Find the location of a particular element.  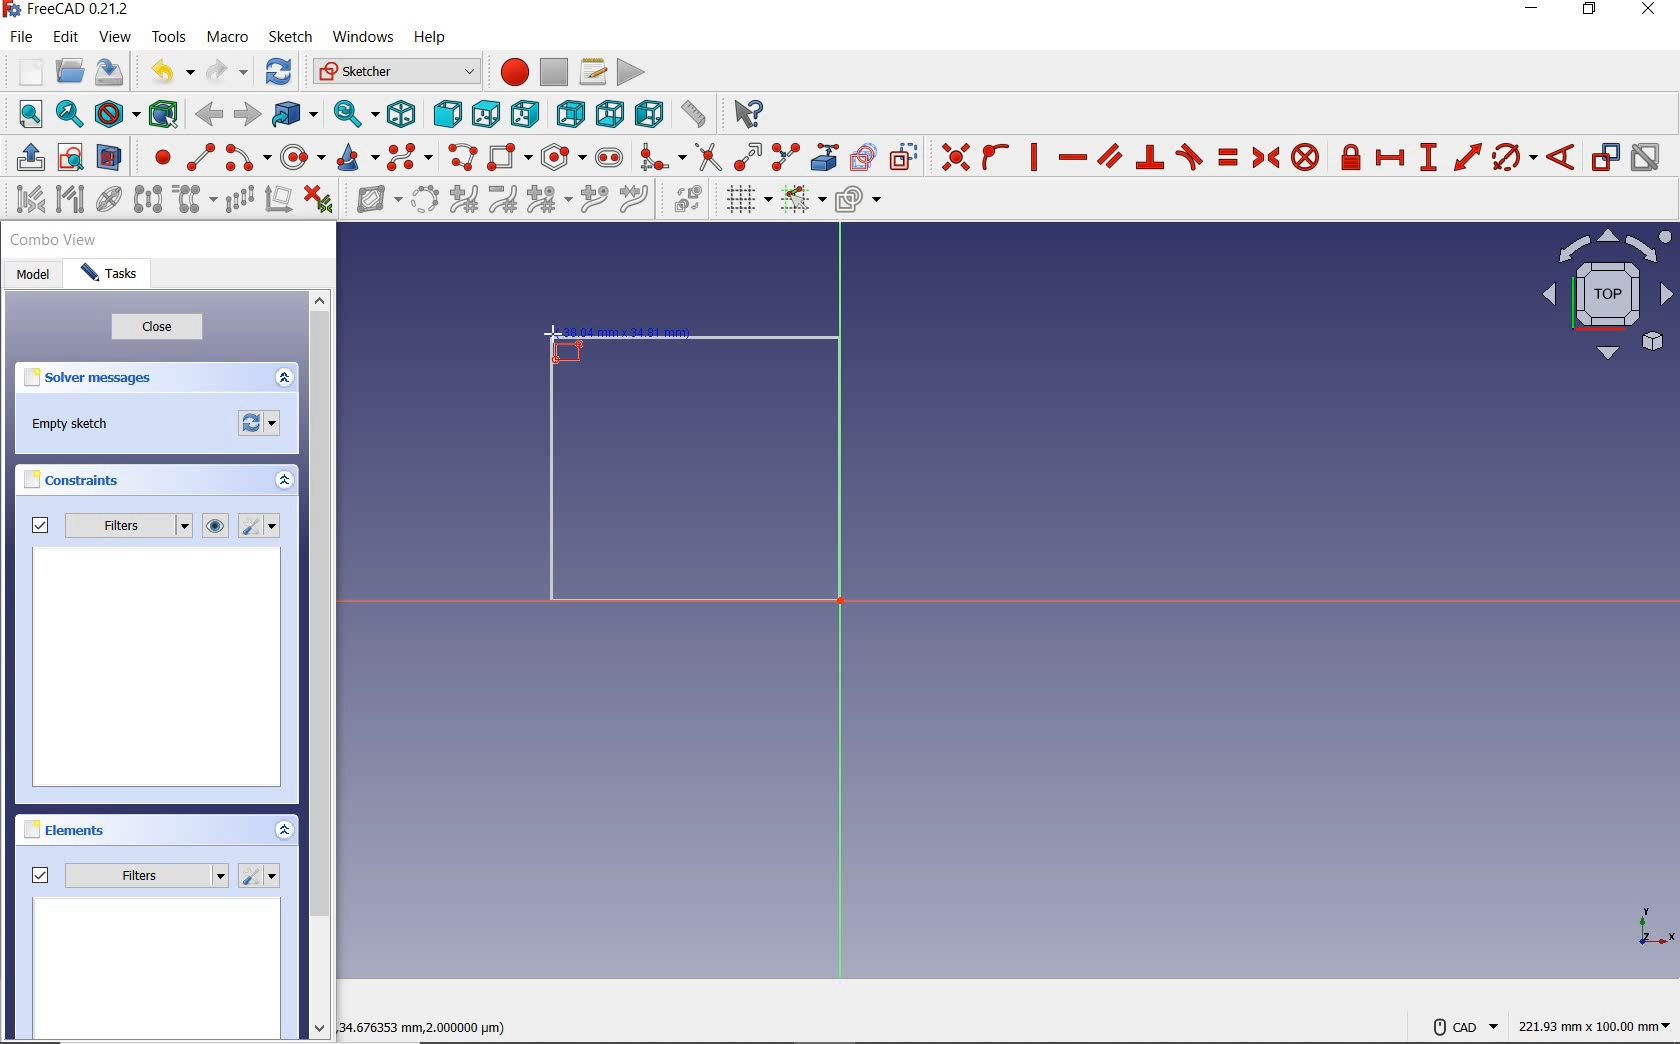

preview is located at coordinates (159, 670).